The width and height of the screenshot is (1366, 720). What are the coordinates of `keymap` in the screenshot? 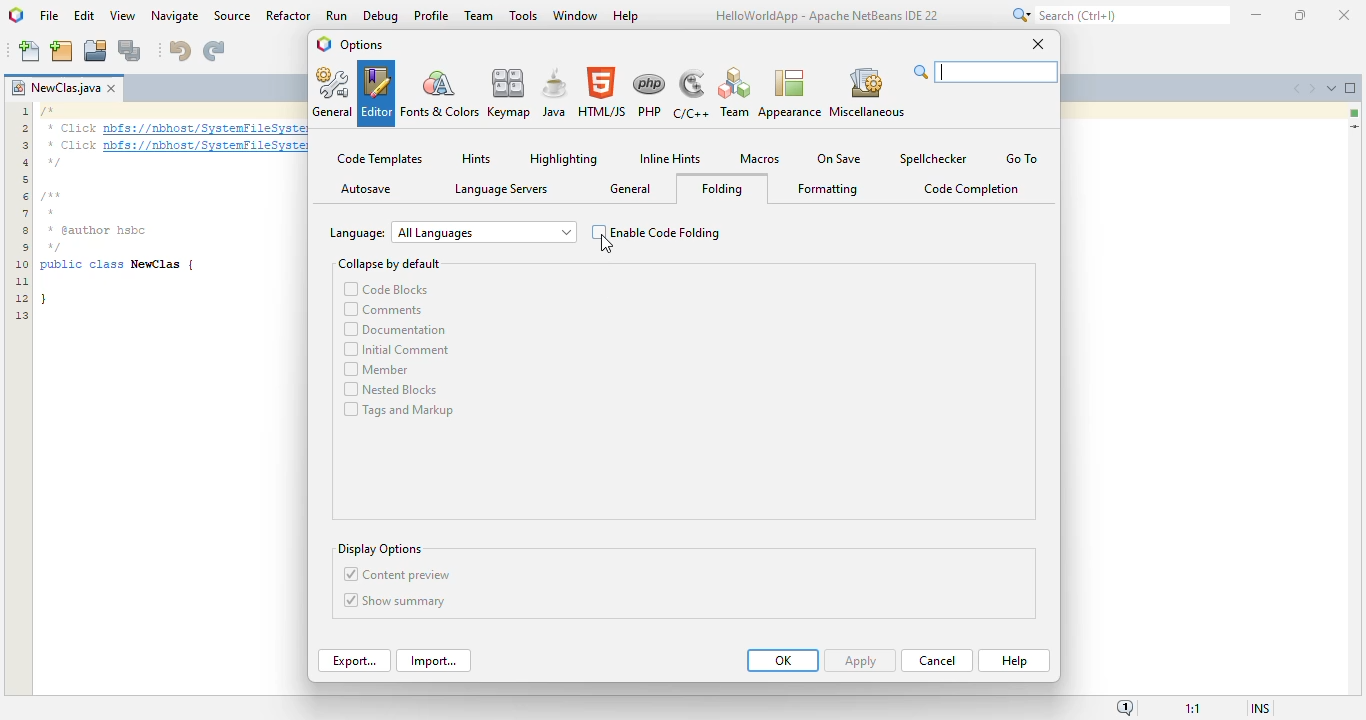 It's located at (510, 93).